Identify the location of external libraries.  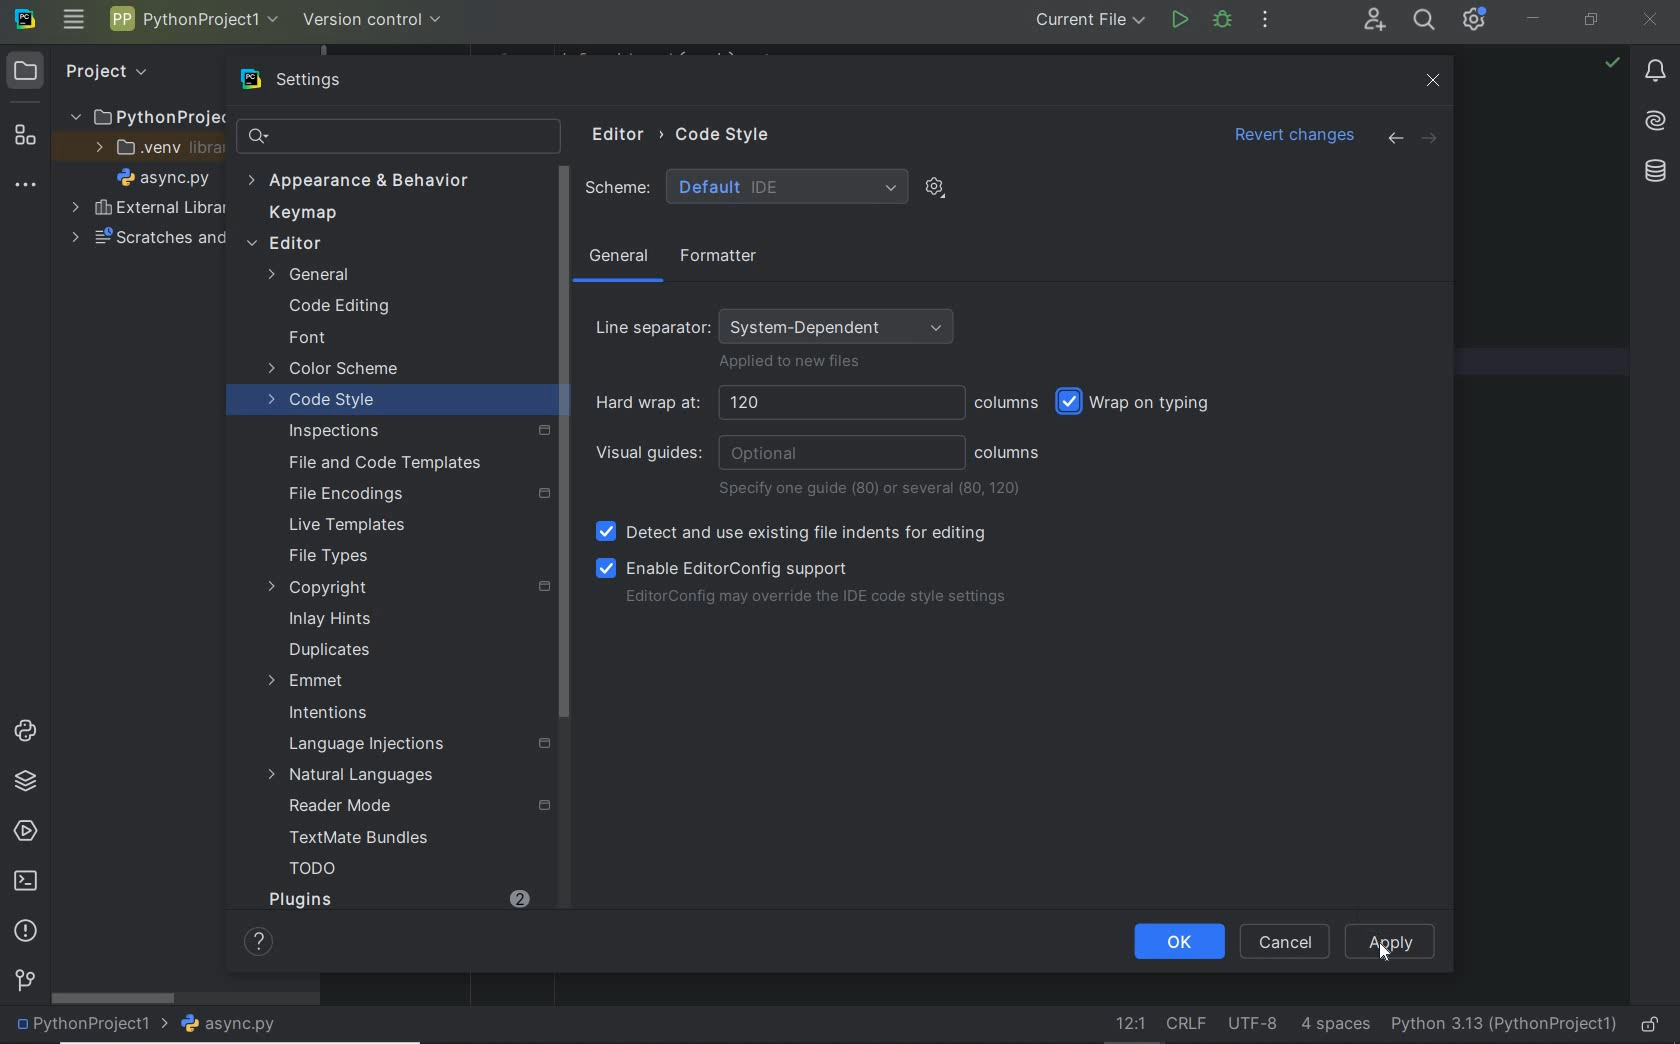
(147, 208).